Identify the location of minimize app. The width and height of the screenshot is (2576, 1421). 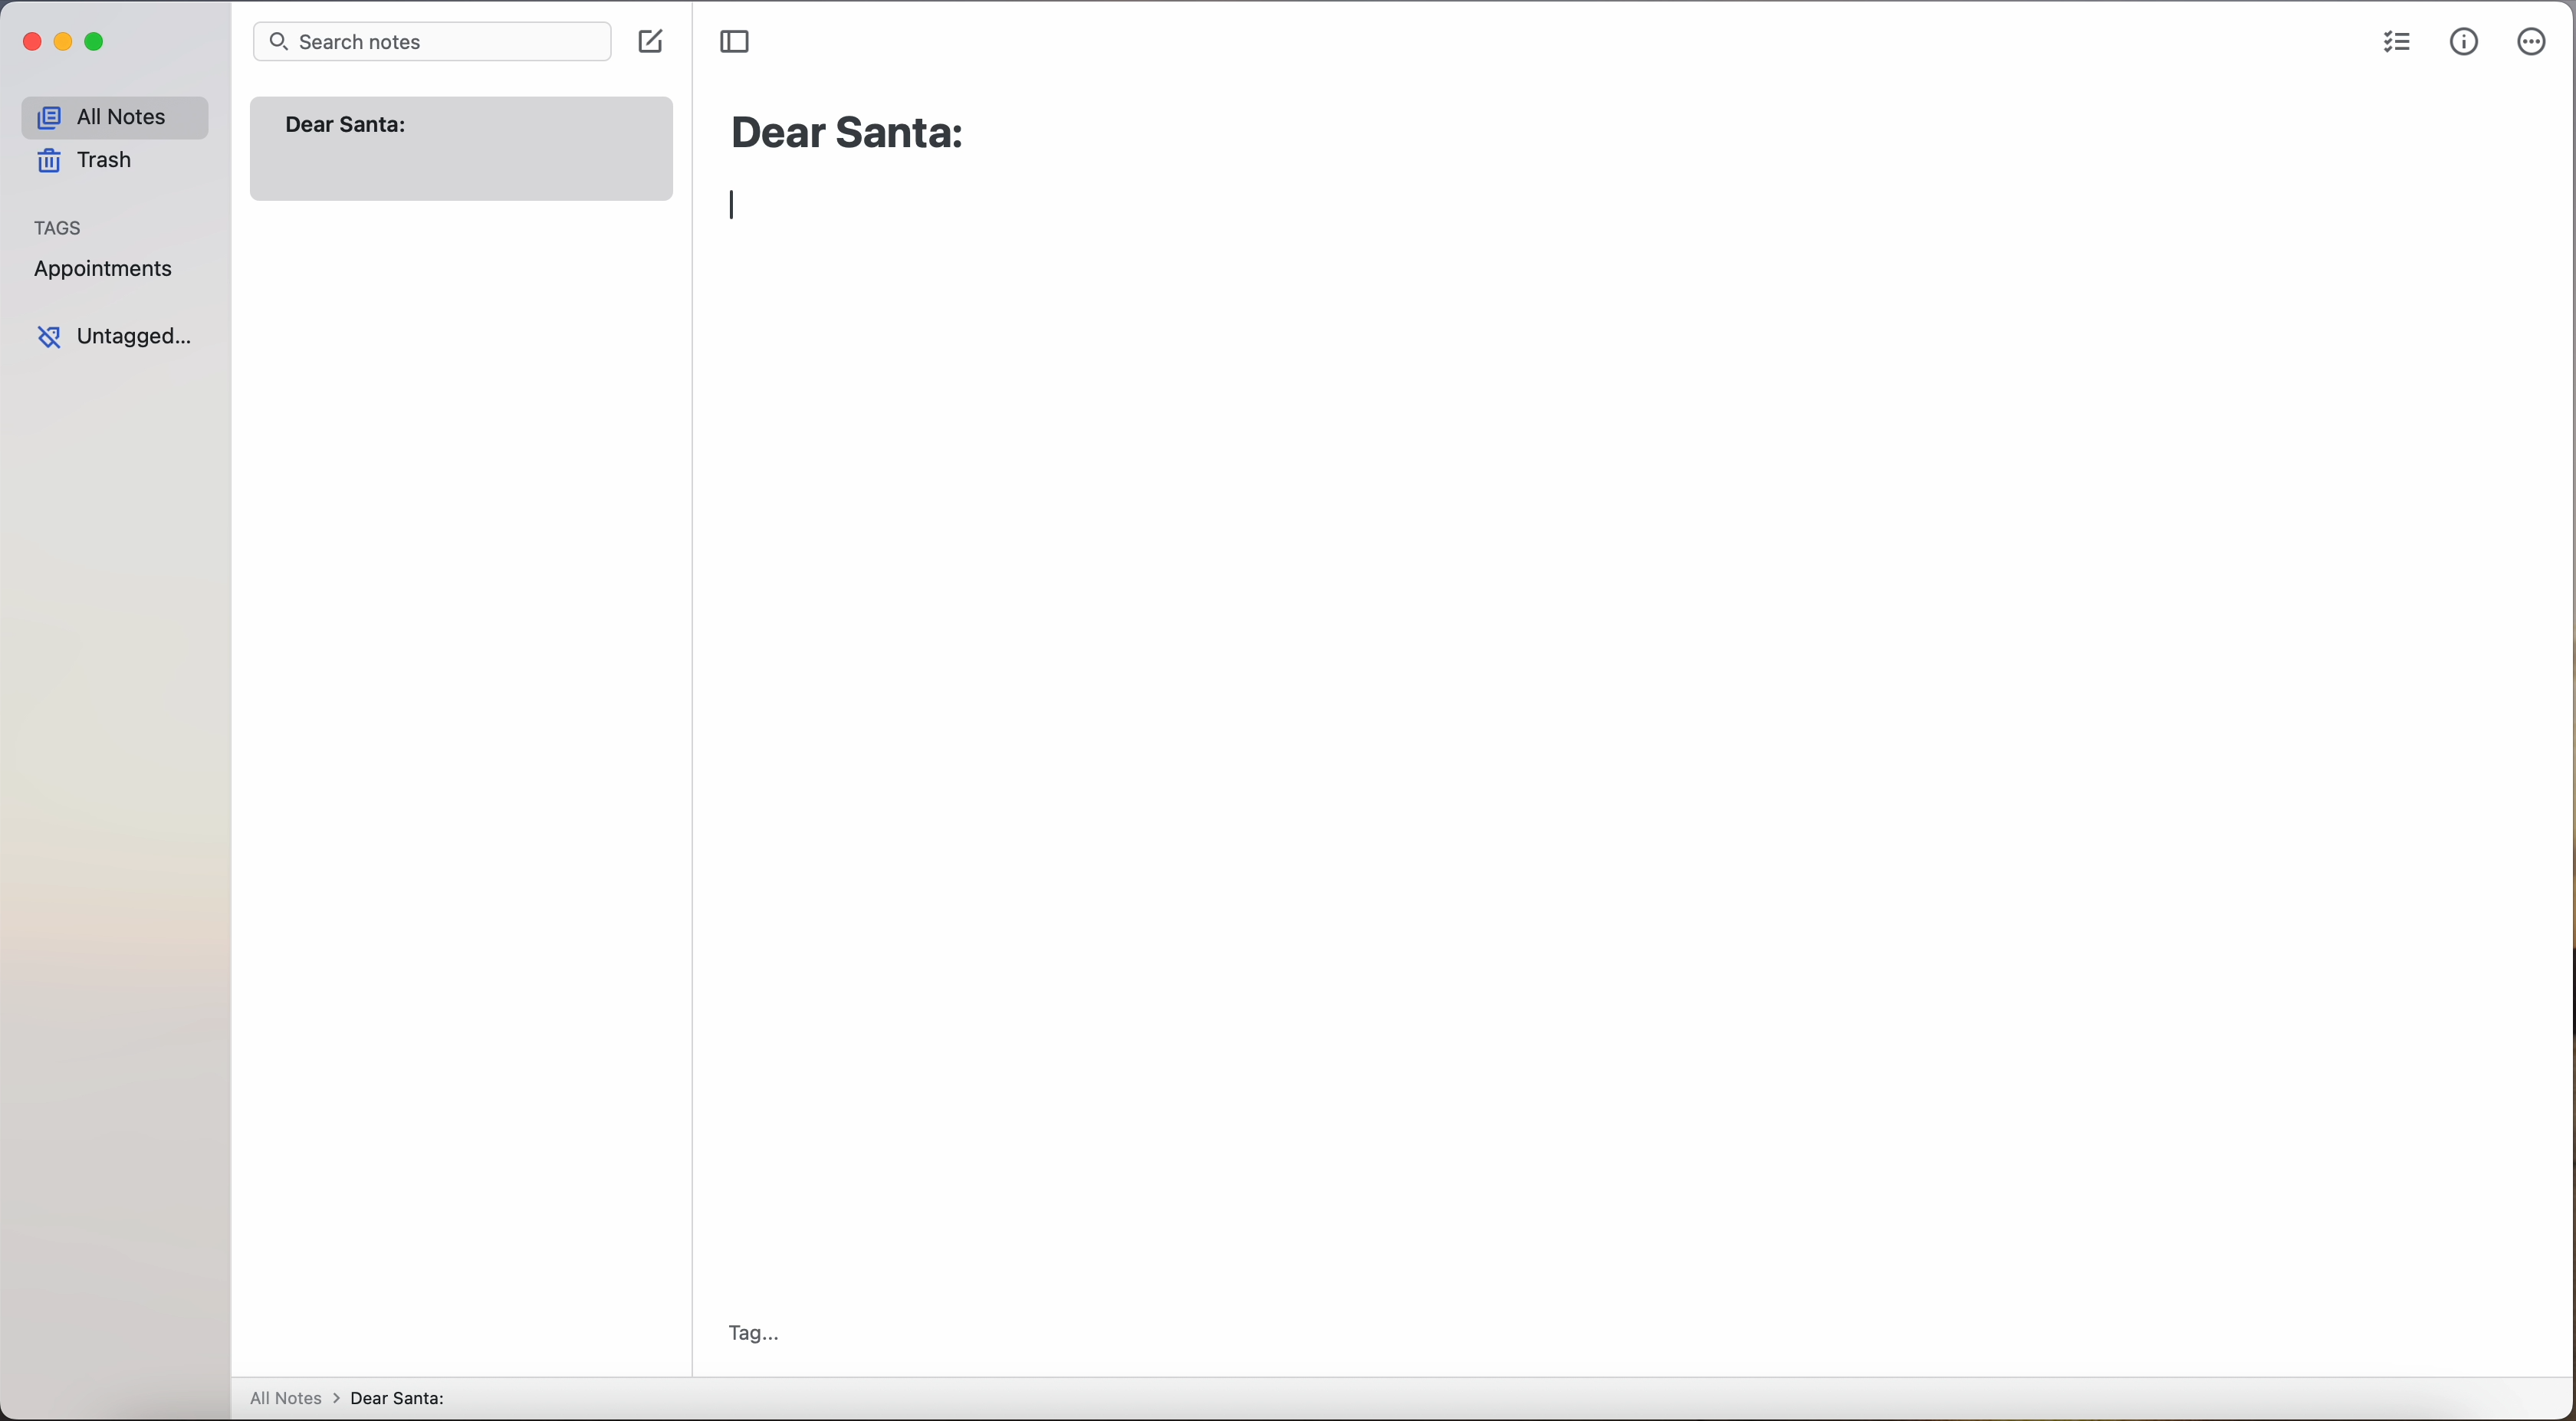
(66, 45).